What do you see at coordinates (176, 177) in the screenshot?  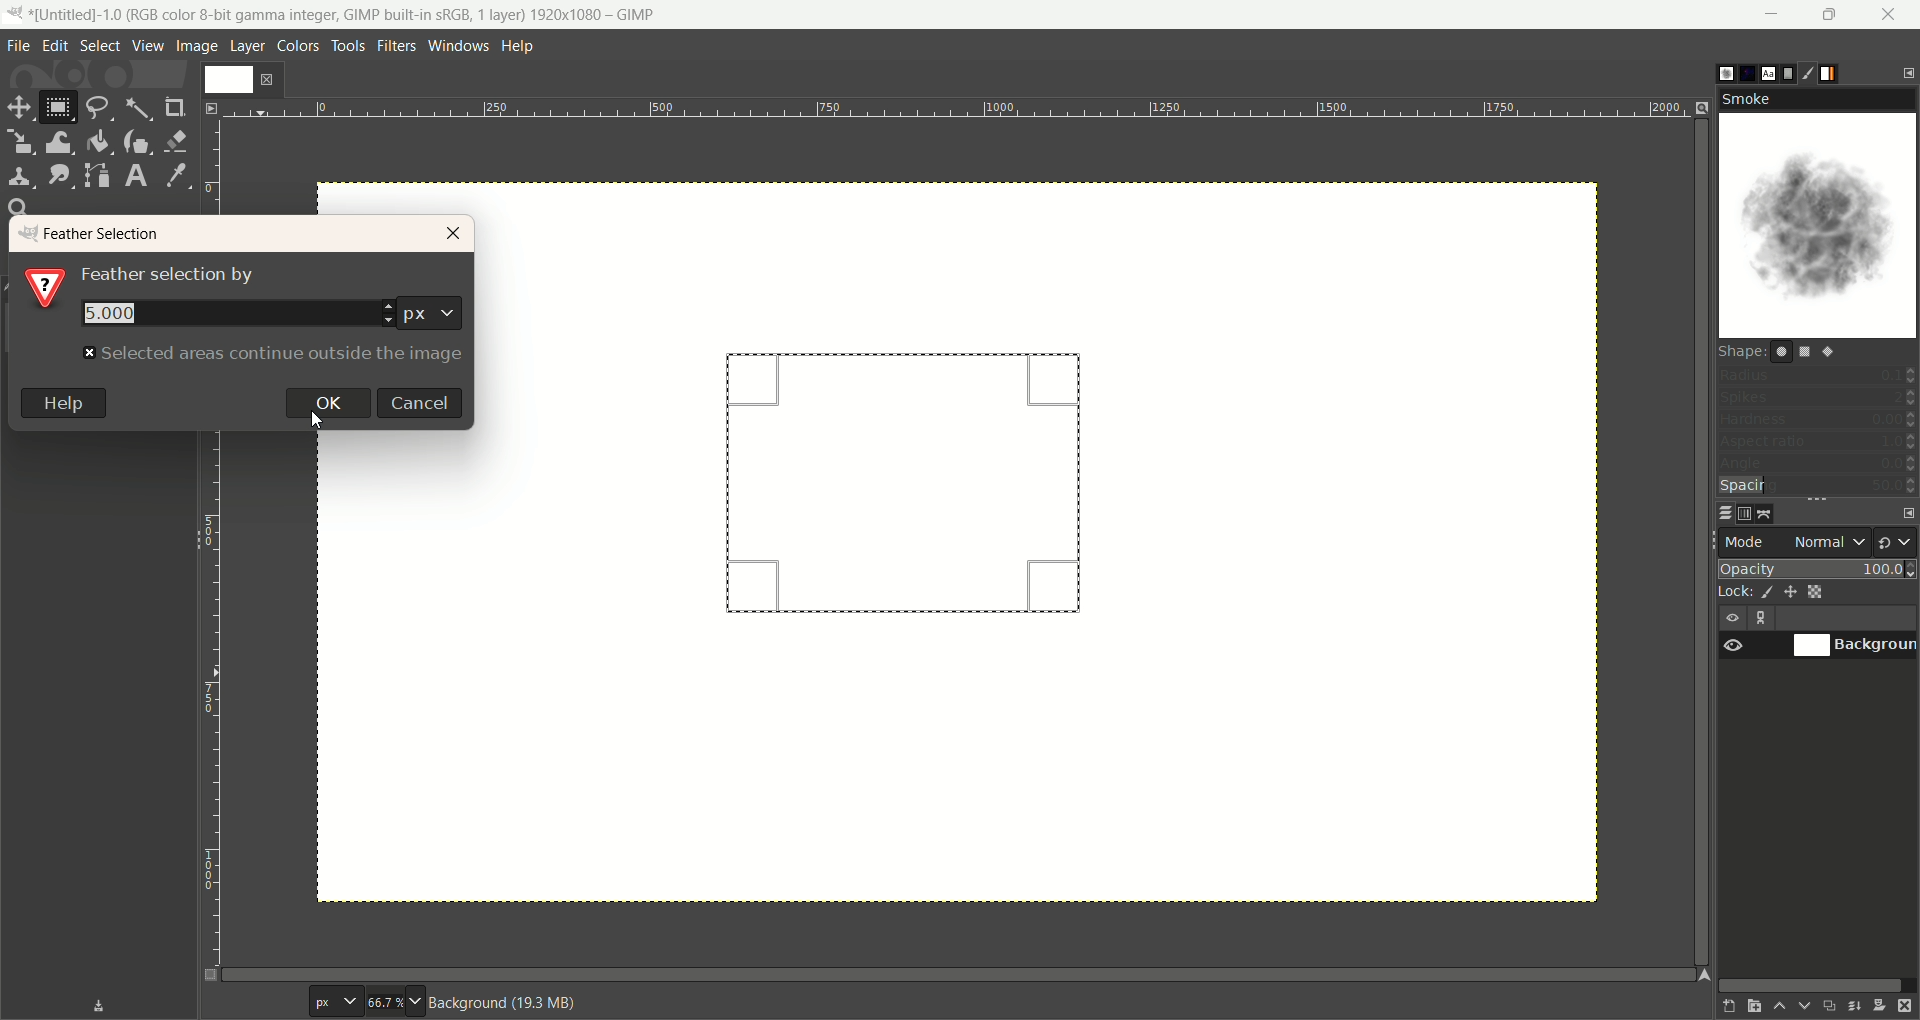 I see `color picker tool` at bounding box center [176, 177].